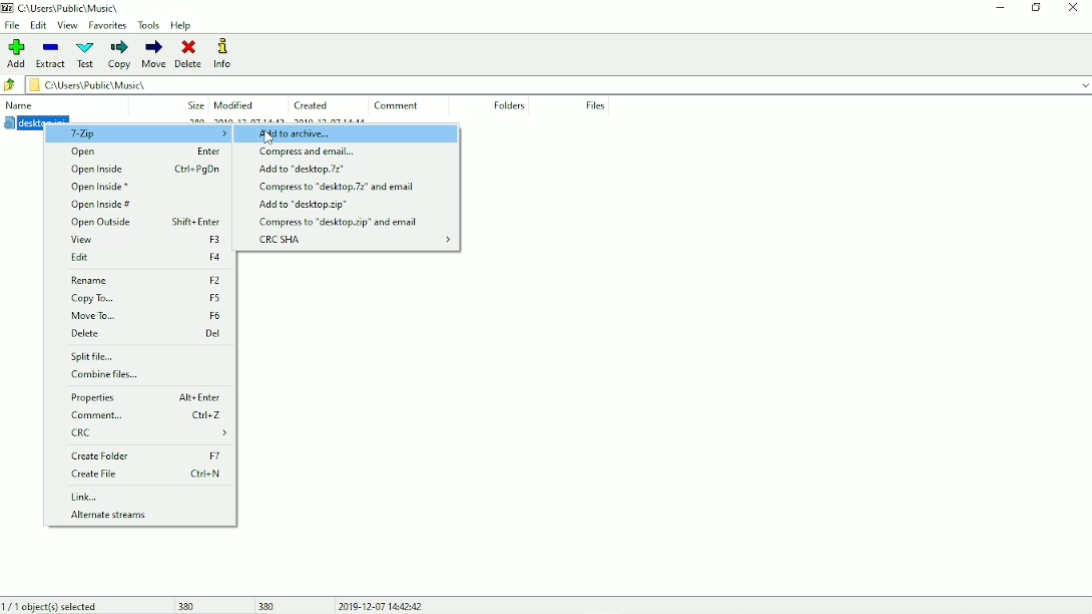 The image size is (1092, 614). I want to click on Copy, so click(120, 54).